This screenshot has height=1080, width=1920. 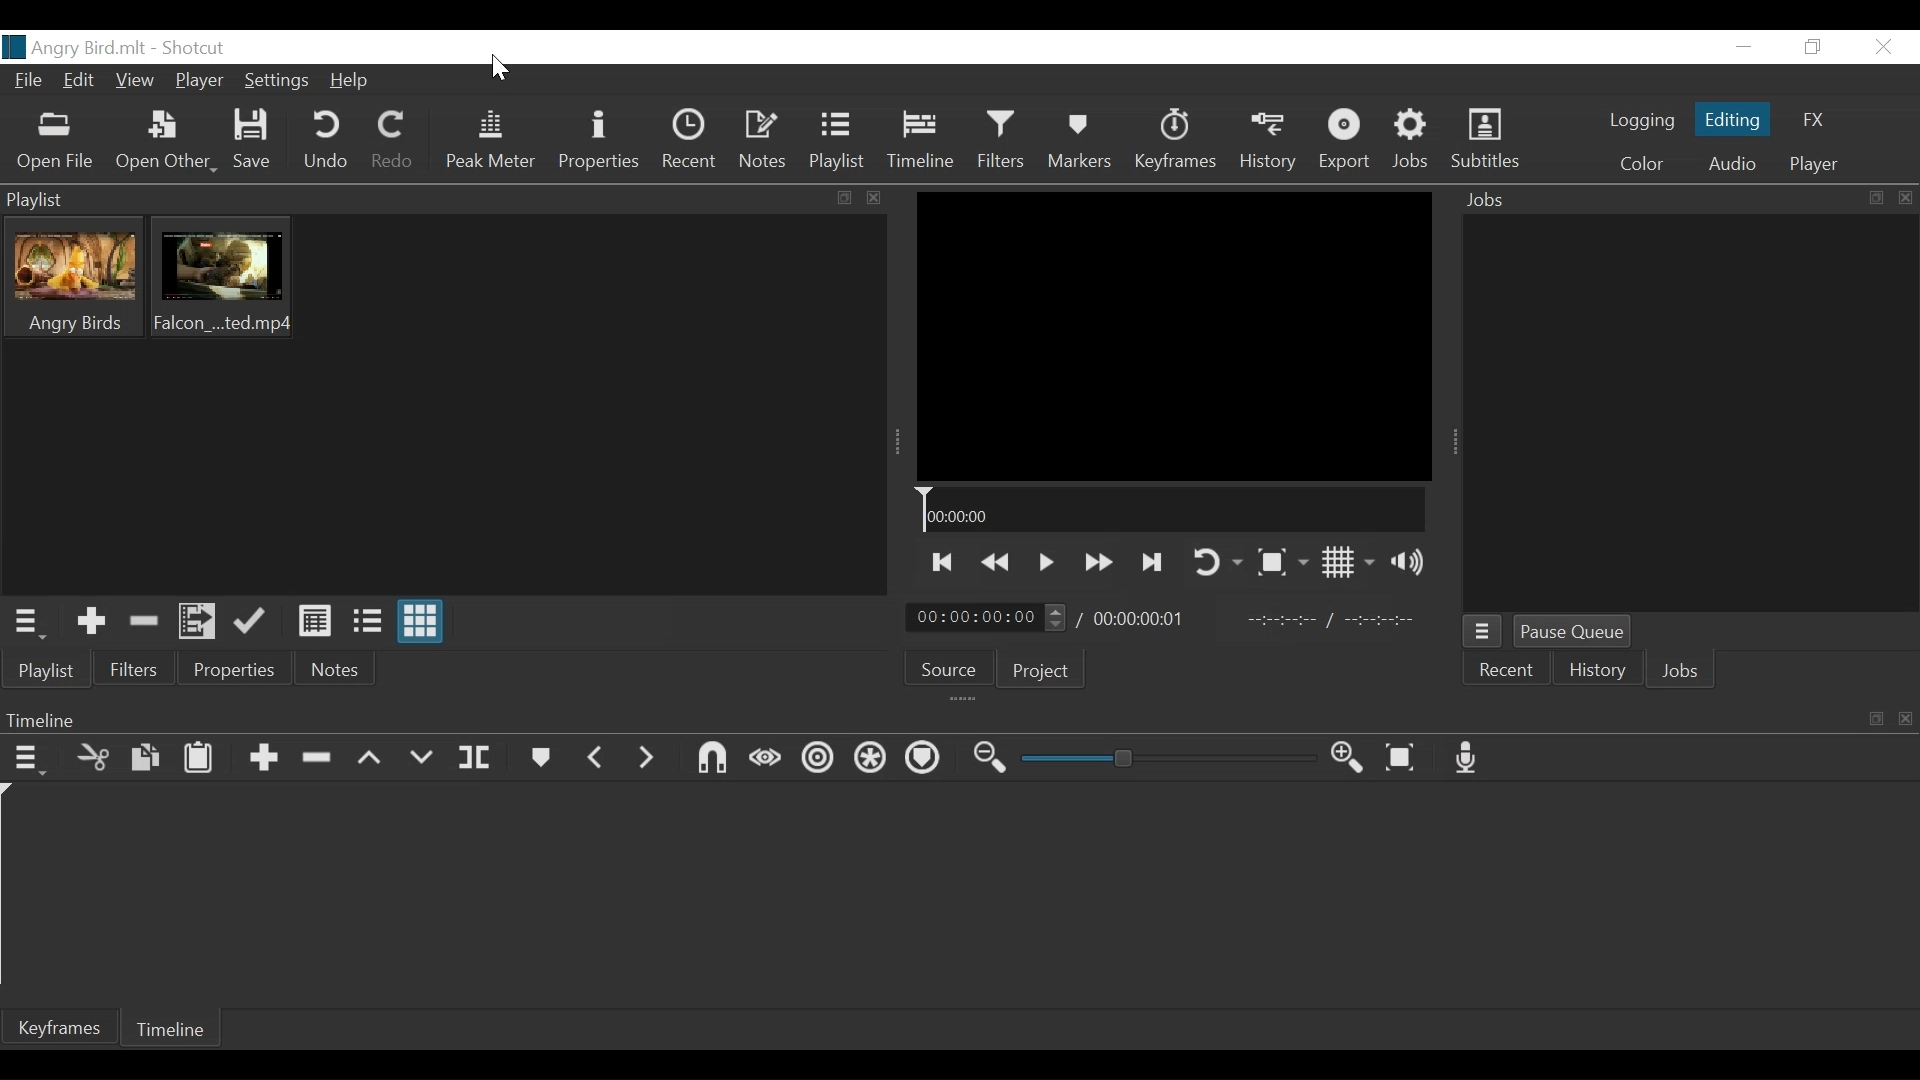 What do you see at coordinates (1814, 118) in the screenshot?
I see `FX` at bounding box center [1814, 118].